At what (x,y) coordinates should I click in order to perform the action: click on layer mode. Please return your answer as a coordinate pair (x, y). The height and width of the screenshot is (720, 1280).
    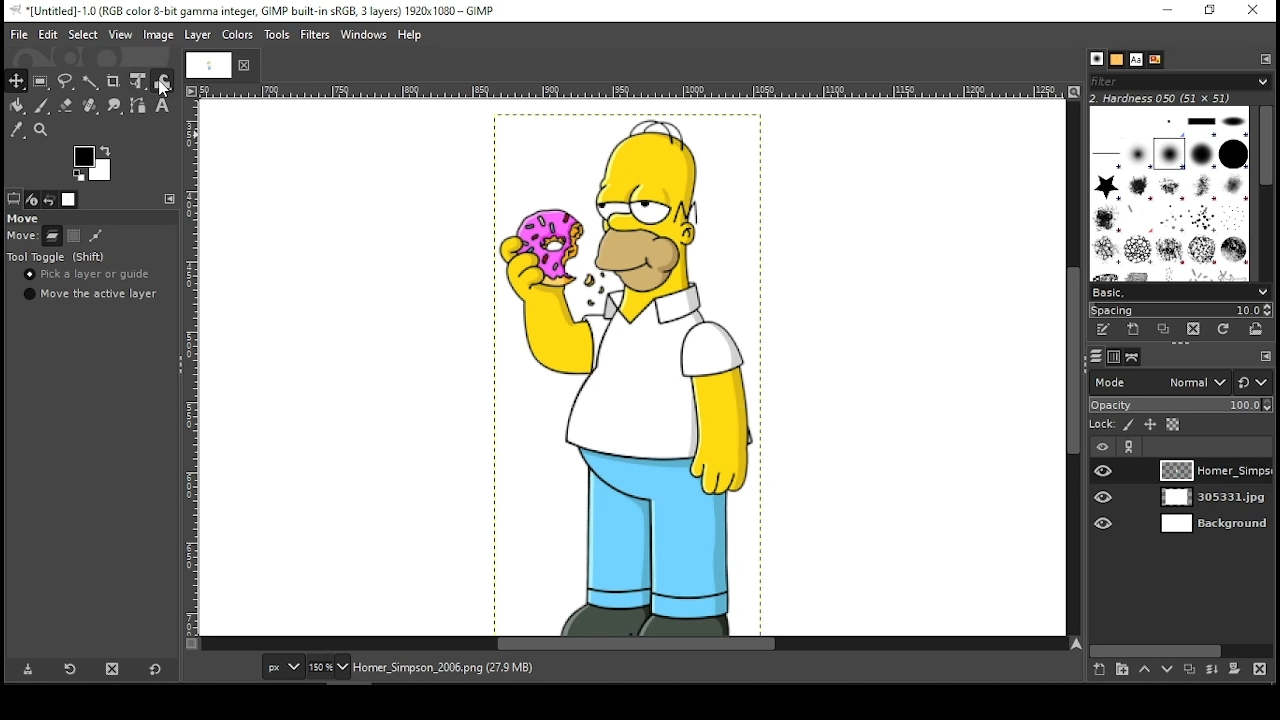
    Looking at the image, I should click on (1160, 382).